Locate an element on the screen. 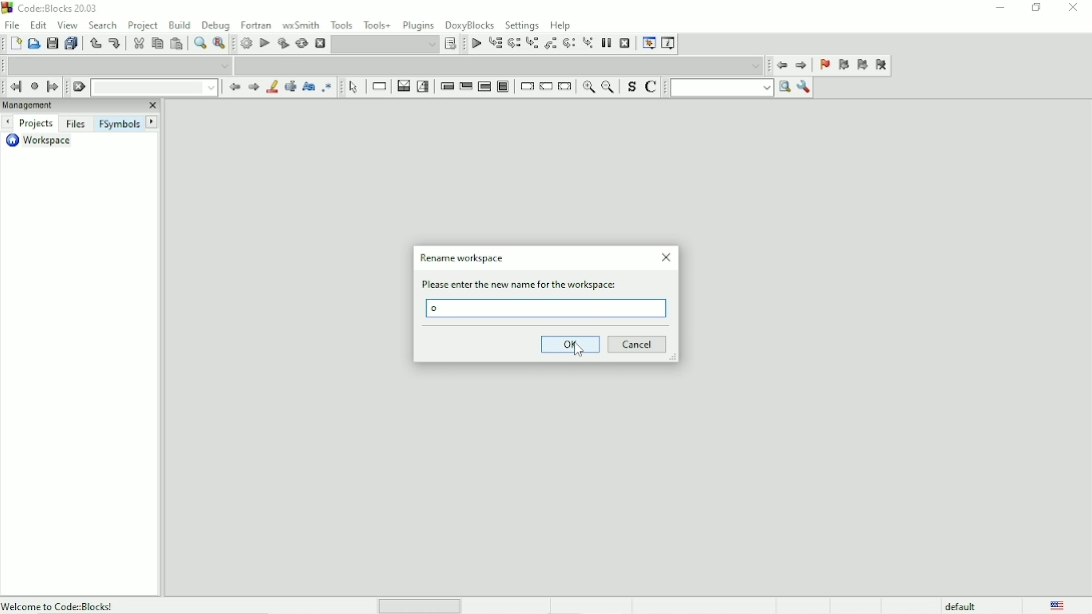  Break debugger is located at coordinates (607, 42).